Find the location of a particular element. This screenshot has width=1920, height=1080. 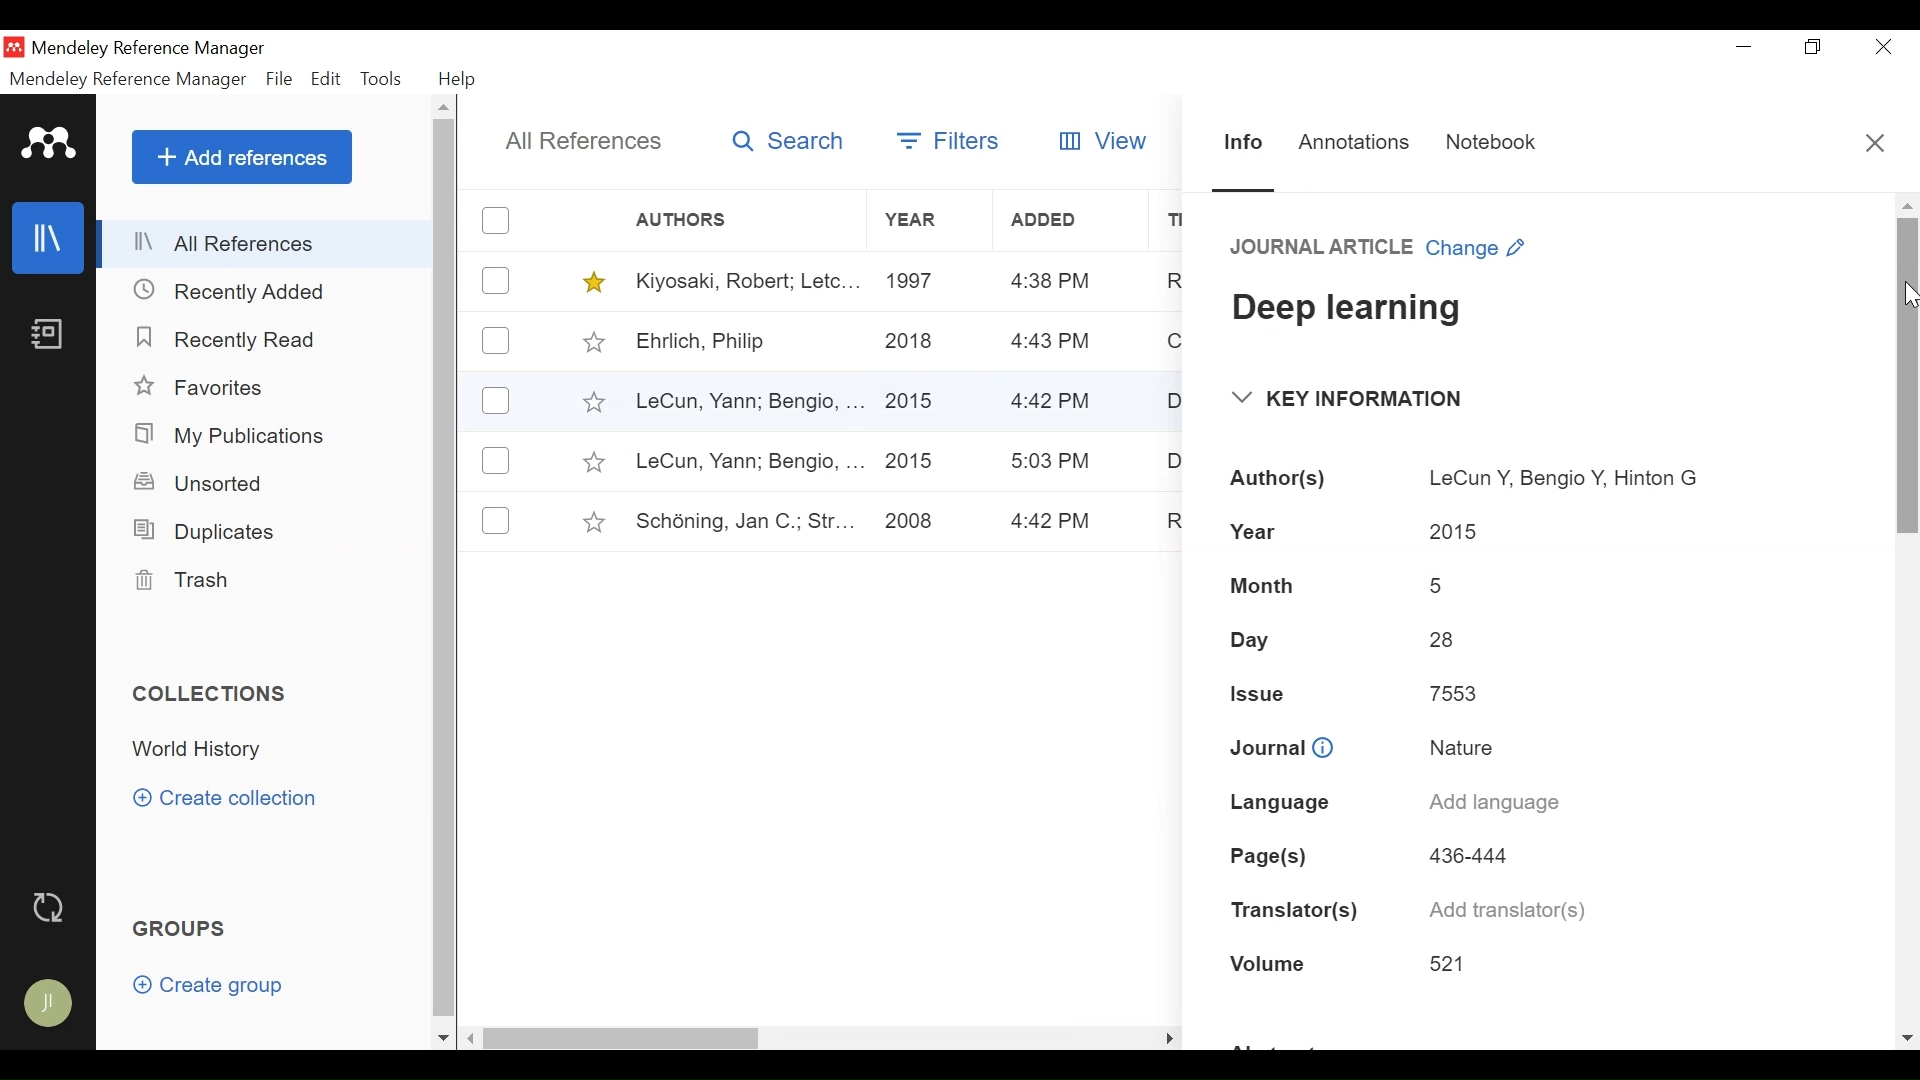

Tools is located at coordinates (386, 79).